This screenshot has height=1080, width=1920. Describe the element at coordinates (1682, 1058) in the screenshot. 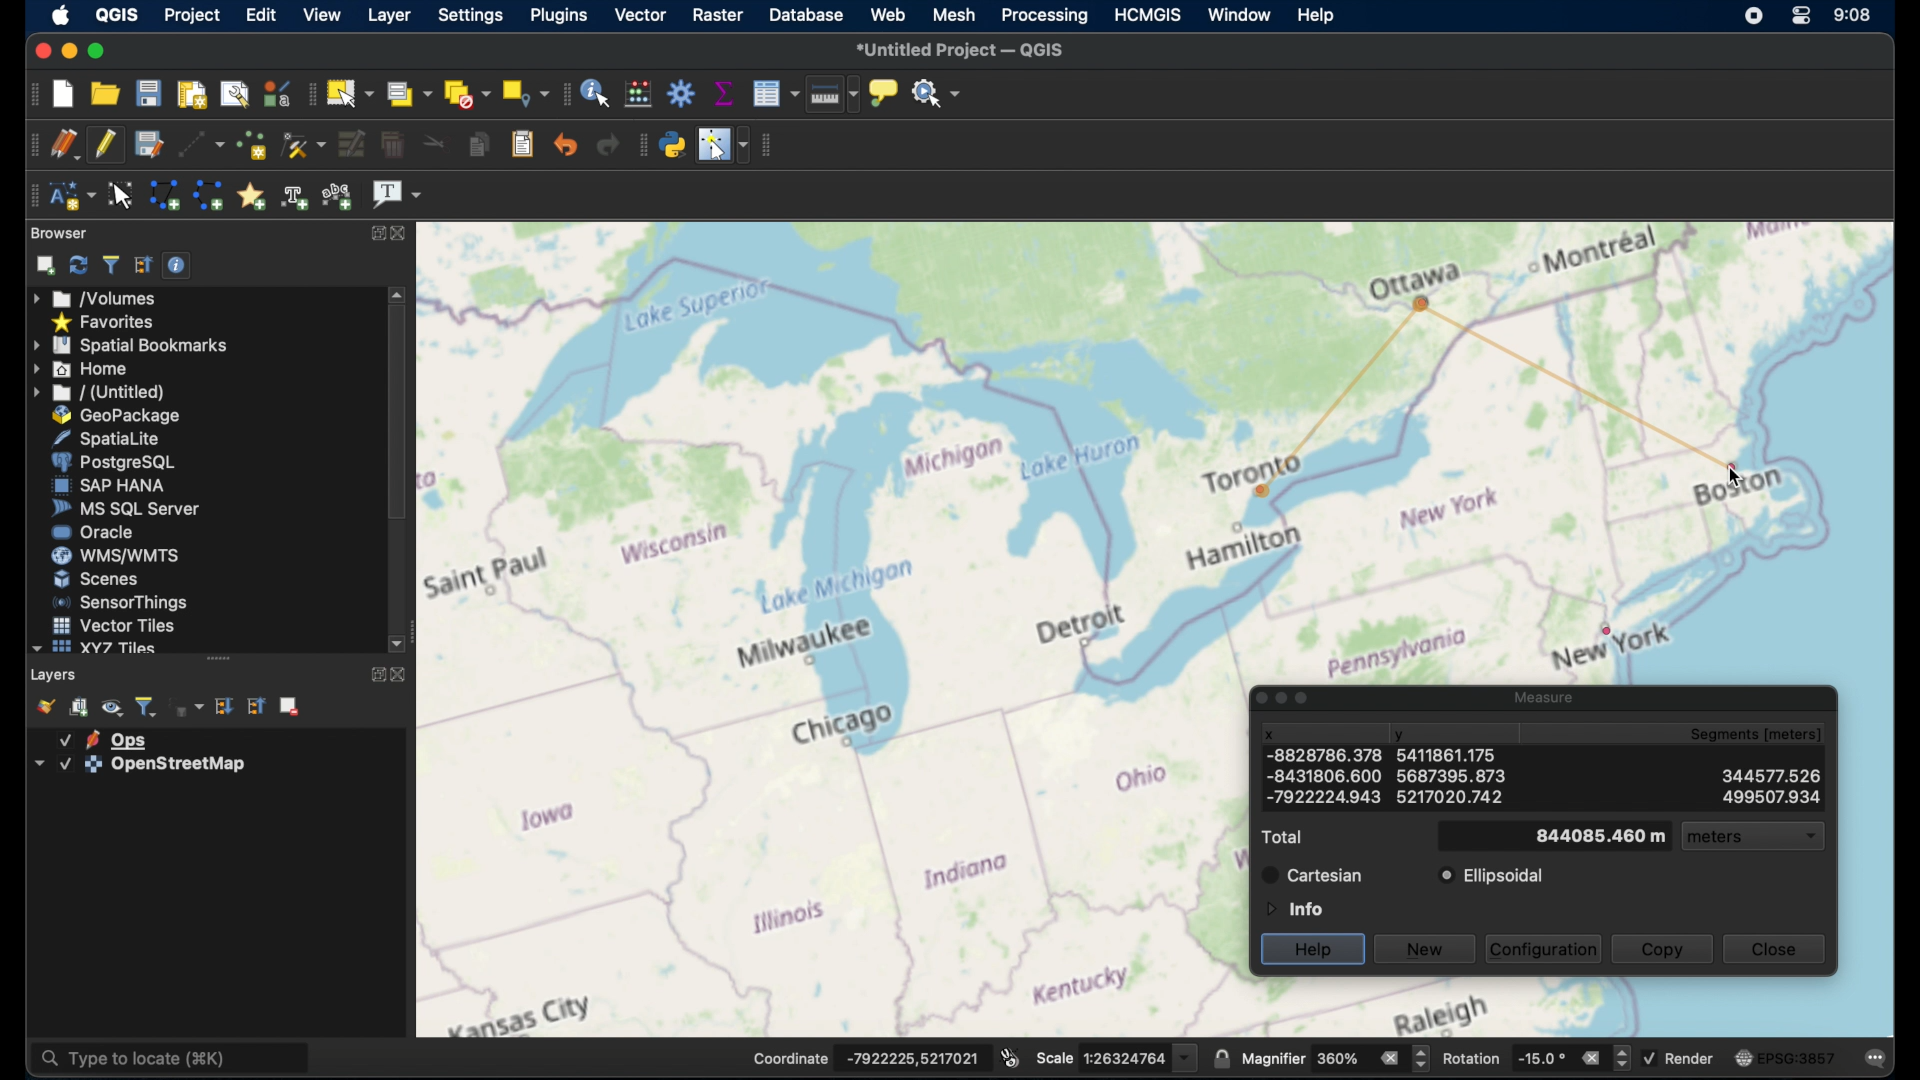

I see `render` at that location.